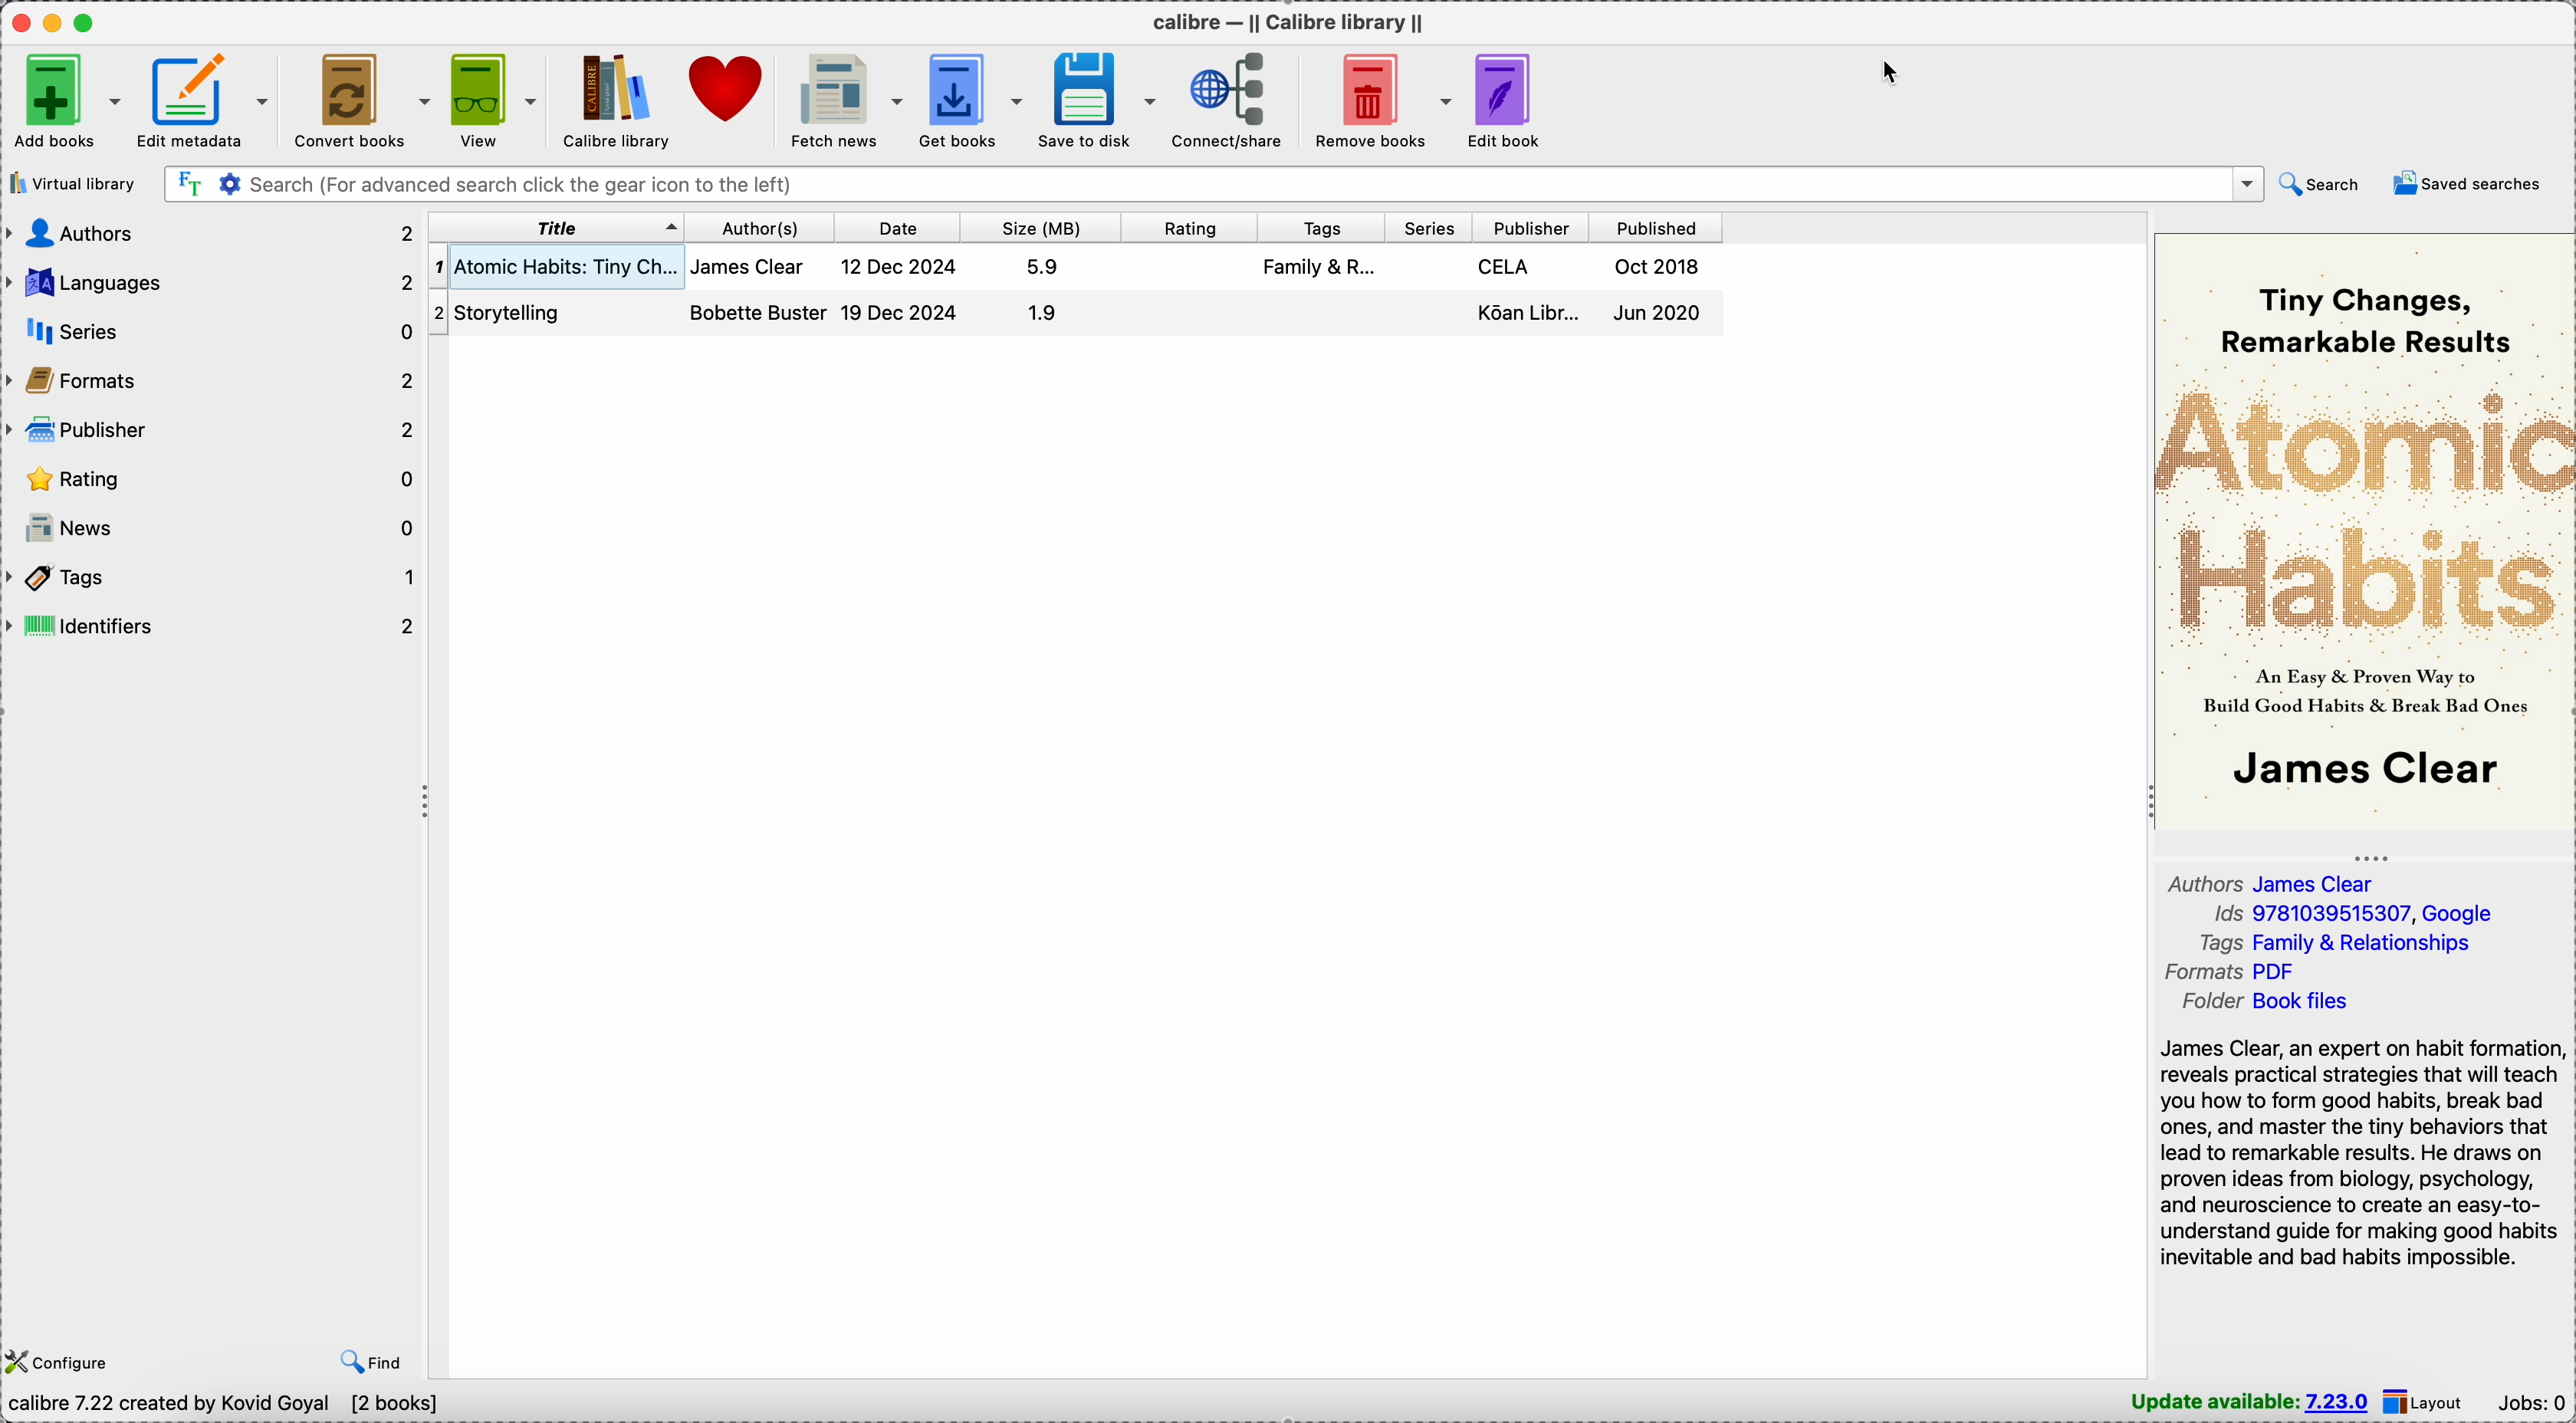 The image size is (2576, 1423). What do you see at coordinates (19, 22) in the screenshot?
I see ` close Calibre` at bounding box center [19, 22].